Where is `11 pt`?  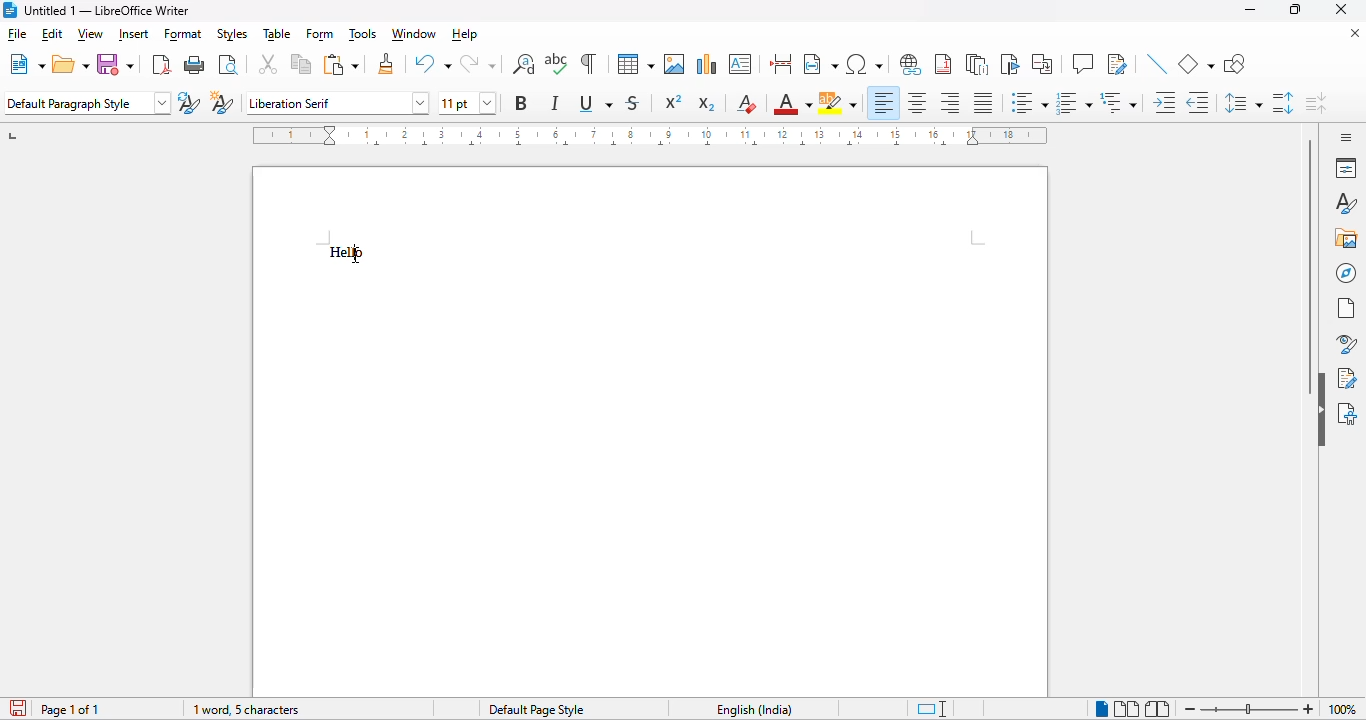
11 pt is located at coordinates (468, 103).